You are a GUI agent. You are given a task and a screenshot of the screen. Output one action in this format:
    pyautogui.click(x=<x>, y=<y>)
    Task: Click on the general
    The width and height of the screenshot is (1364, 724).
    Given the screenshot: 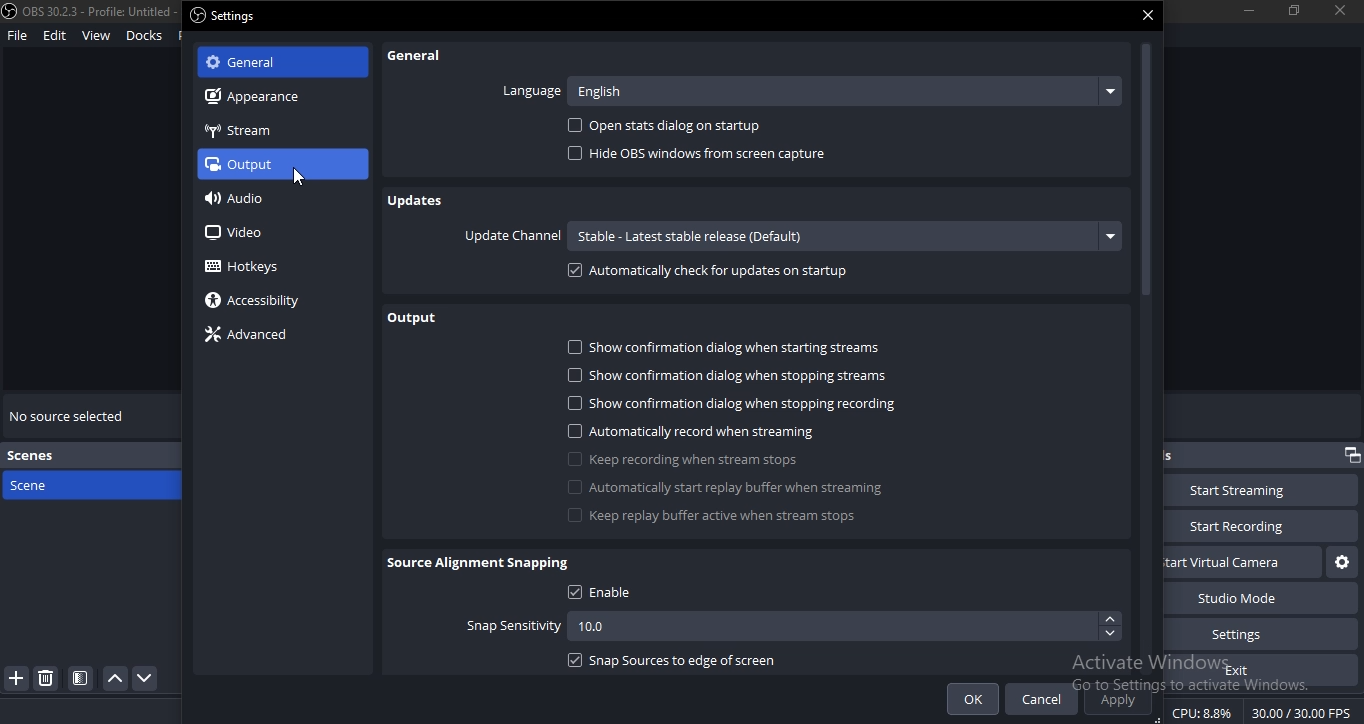 What is the action you would take?
    pyautogui.click(x=420, y=55)
    